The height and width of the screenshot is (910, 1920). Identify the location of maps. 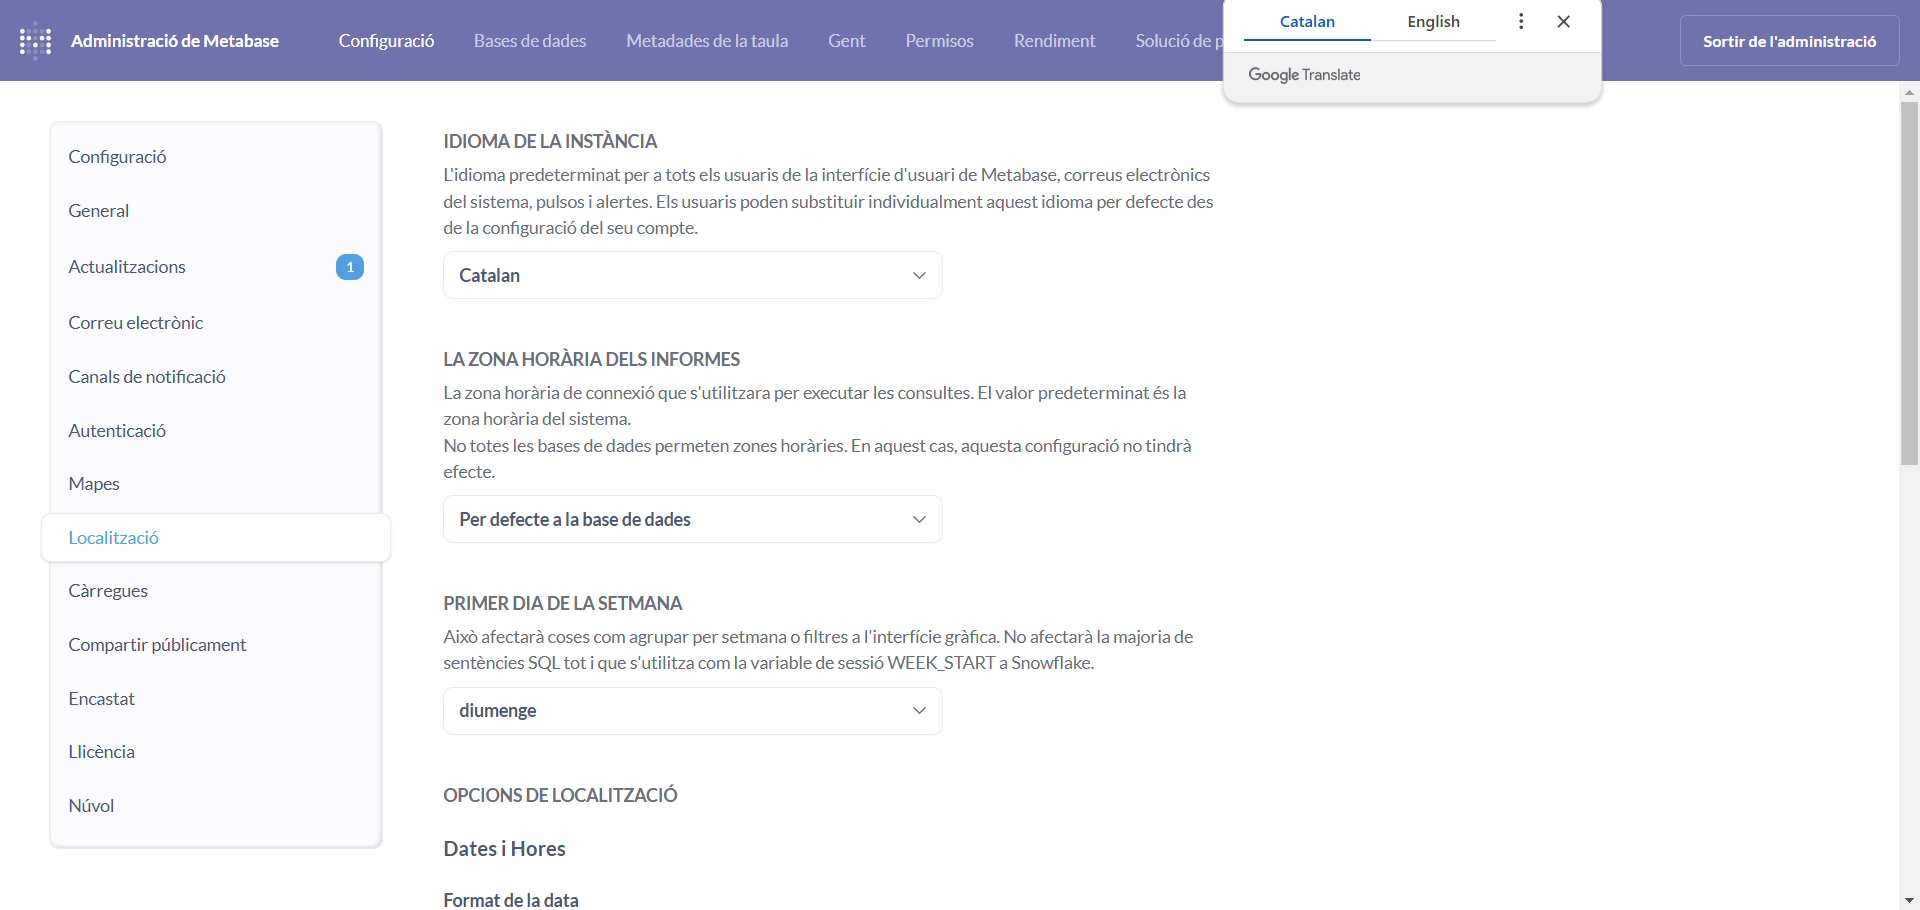
(203, 488).